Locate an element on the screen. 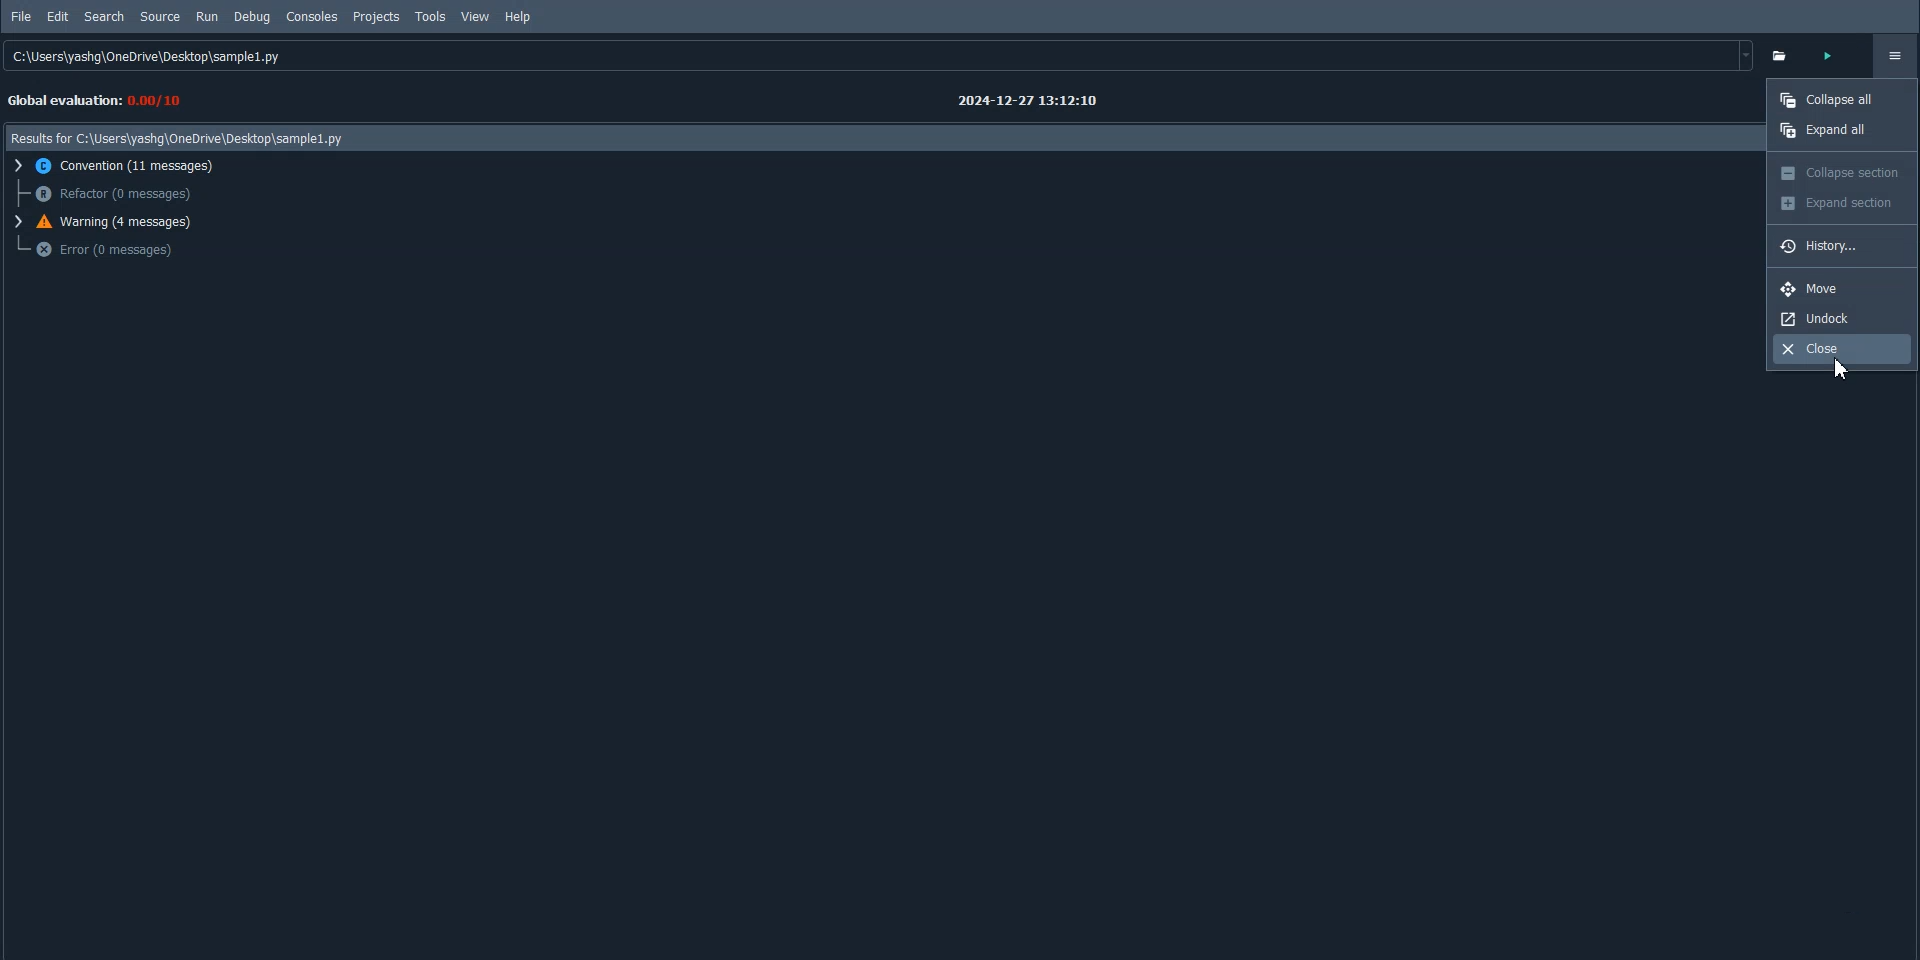 This screenshot has width=1920, height=960. Debug is located at coordinates (251, 17).